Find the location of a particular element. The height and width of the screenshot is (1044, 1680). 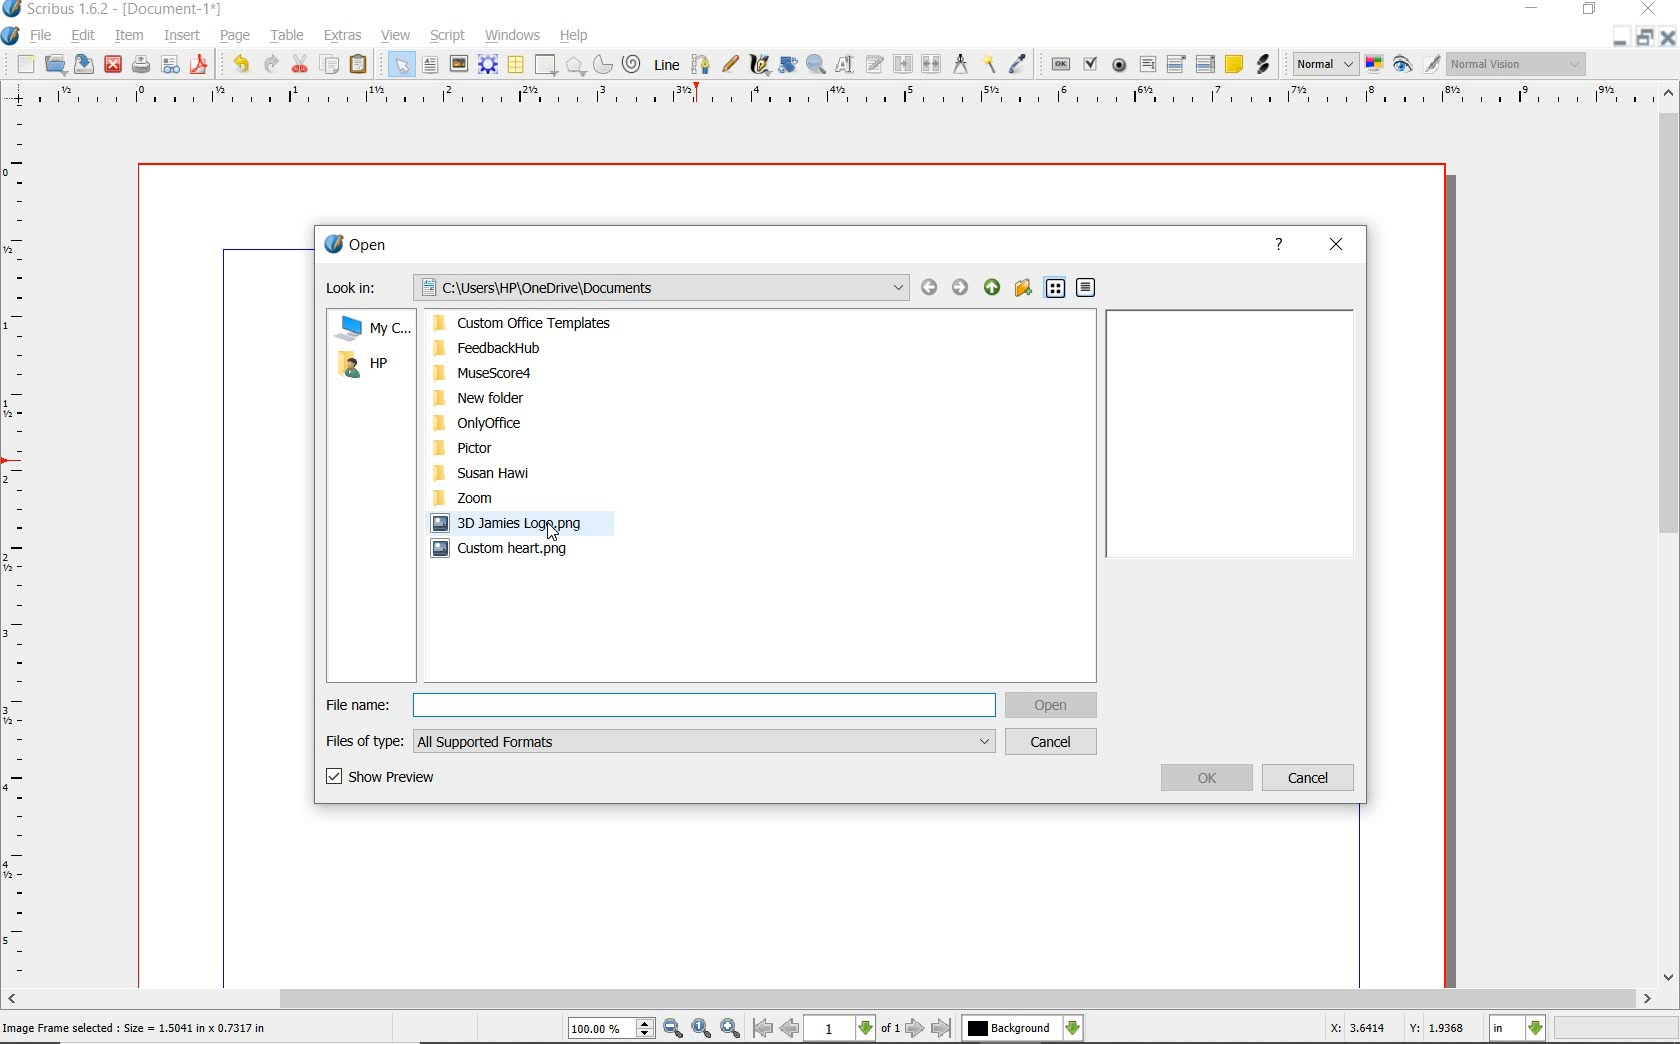

cancel is located at coordinates (1054, 742).